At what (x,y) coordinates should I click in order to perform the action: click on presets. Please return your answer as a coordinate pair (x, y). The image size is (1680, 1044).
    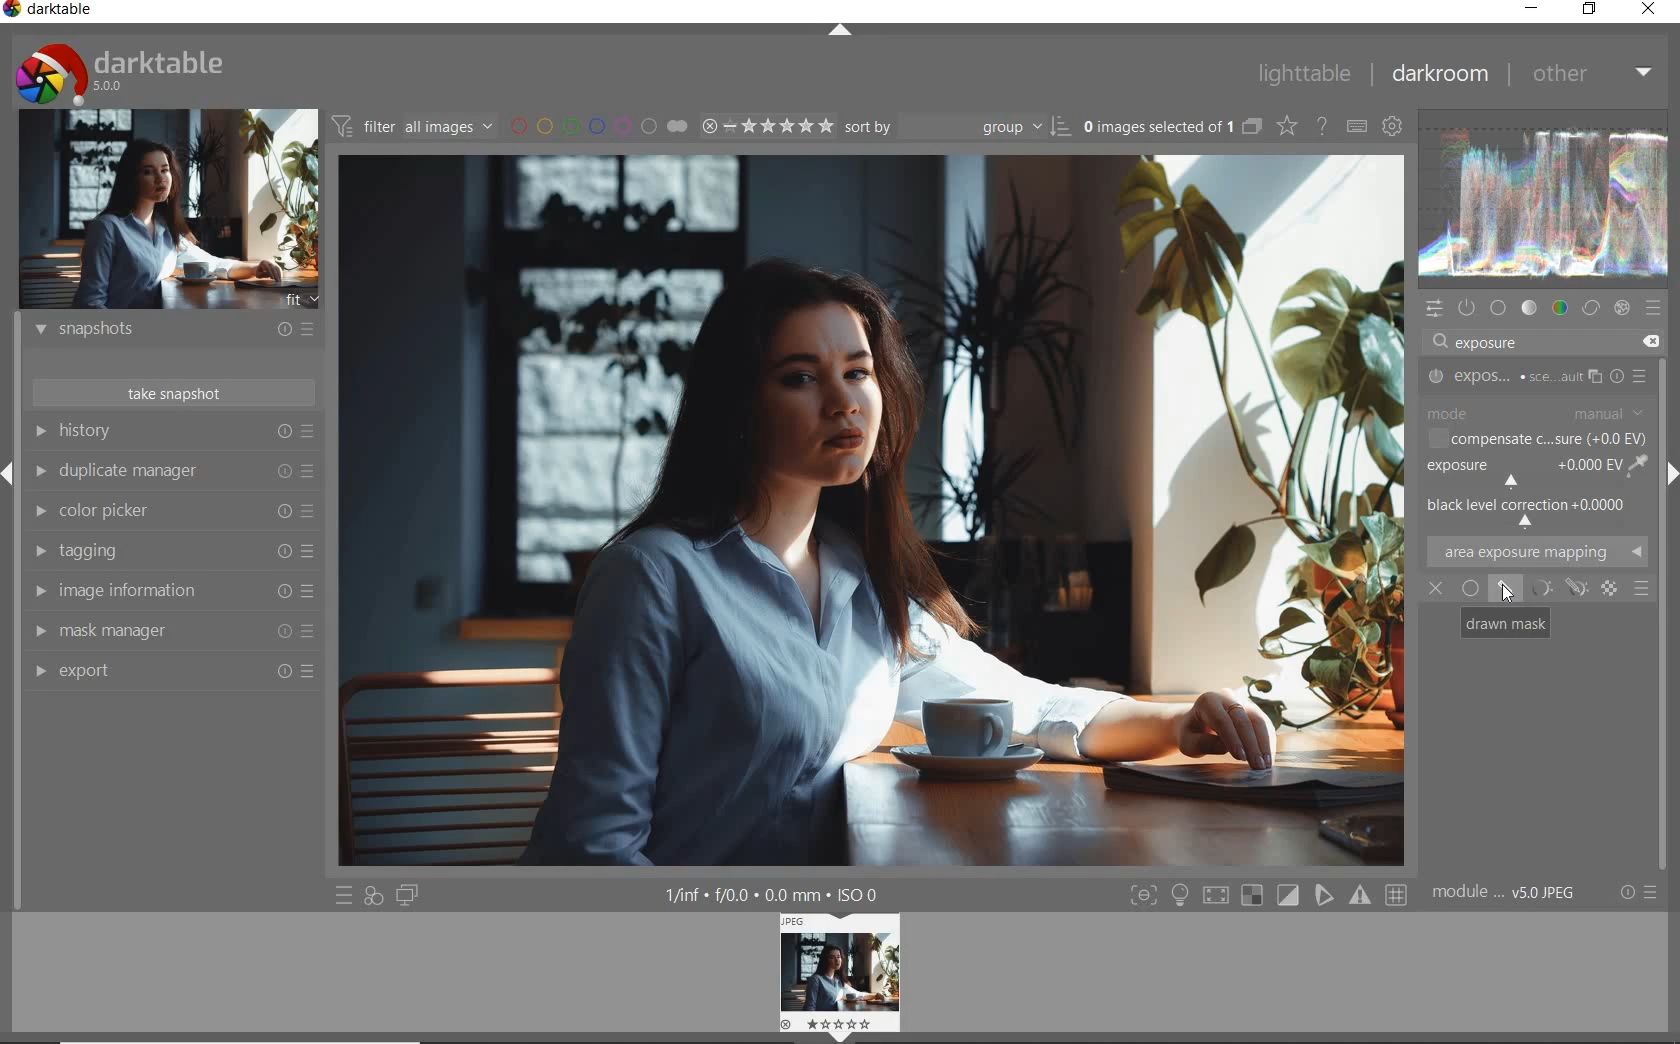
    Looking at the image, I should click on (1655, 307).